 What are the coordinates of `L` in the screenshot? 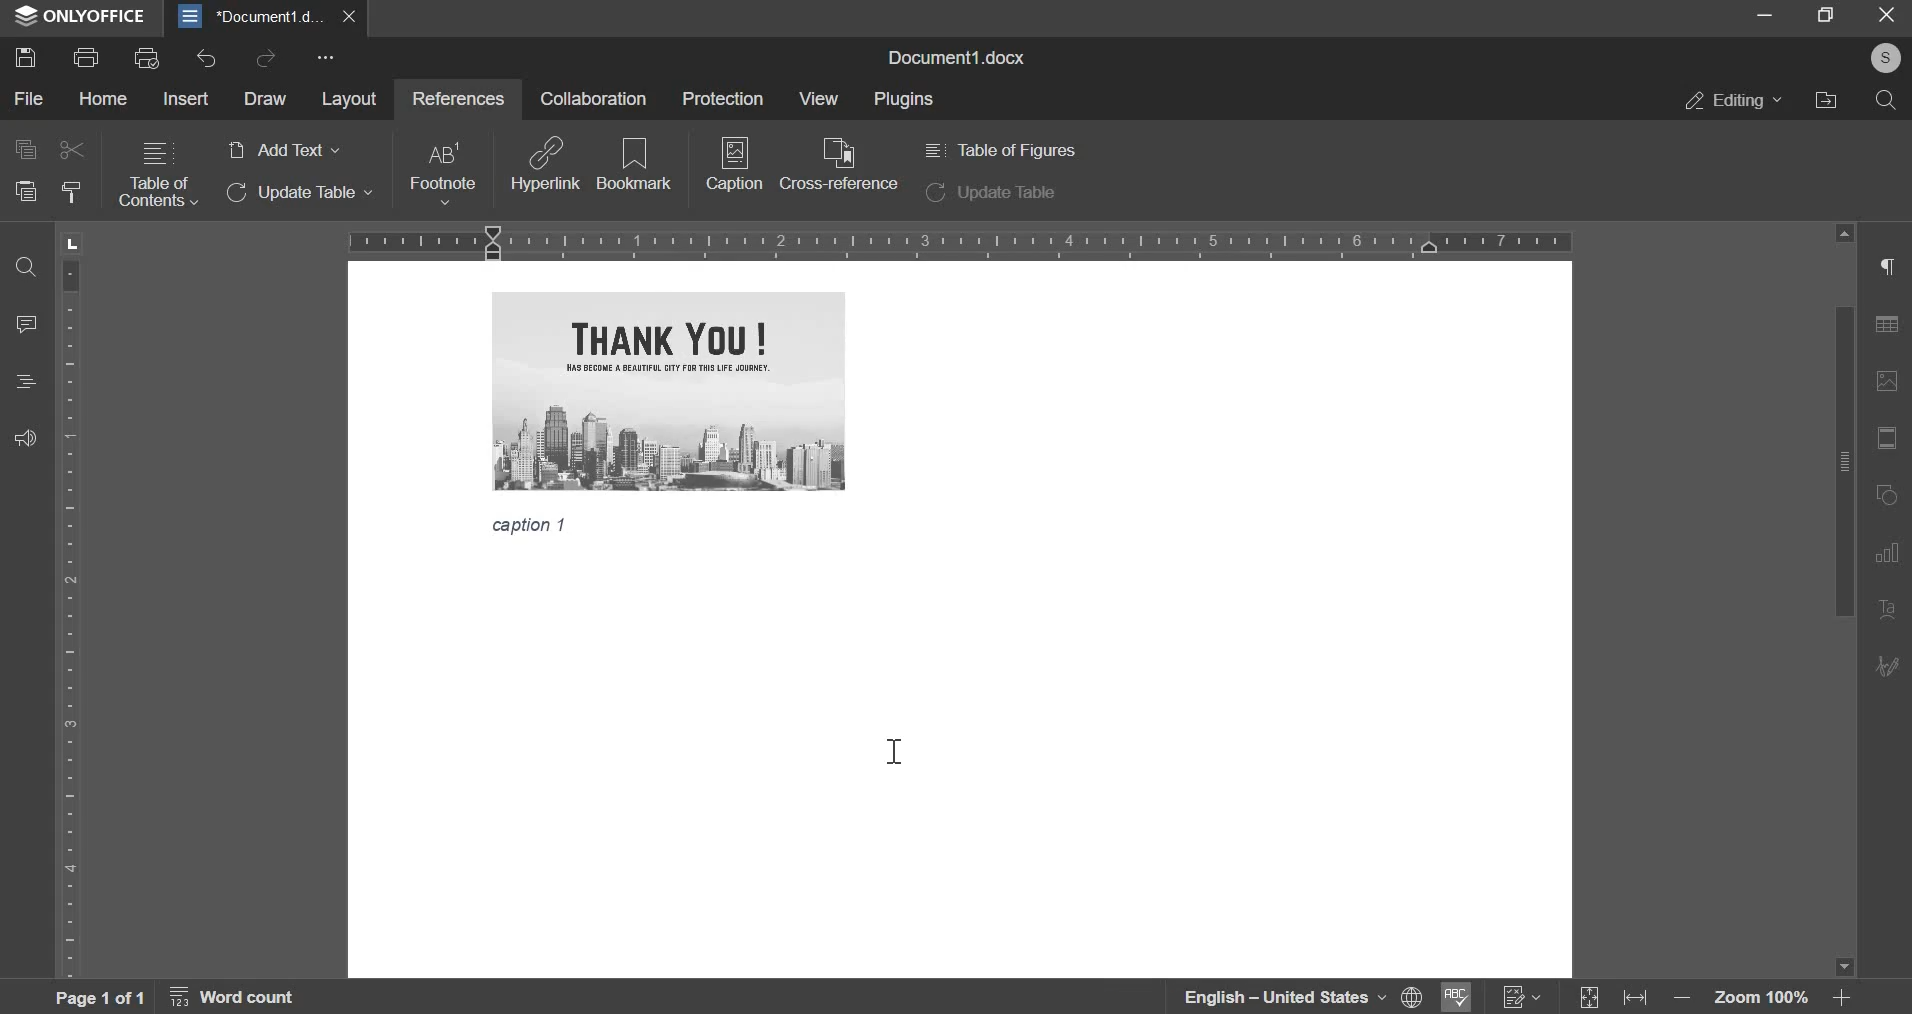 It's located at (76, 243).